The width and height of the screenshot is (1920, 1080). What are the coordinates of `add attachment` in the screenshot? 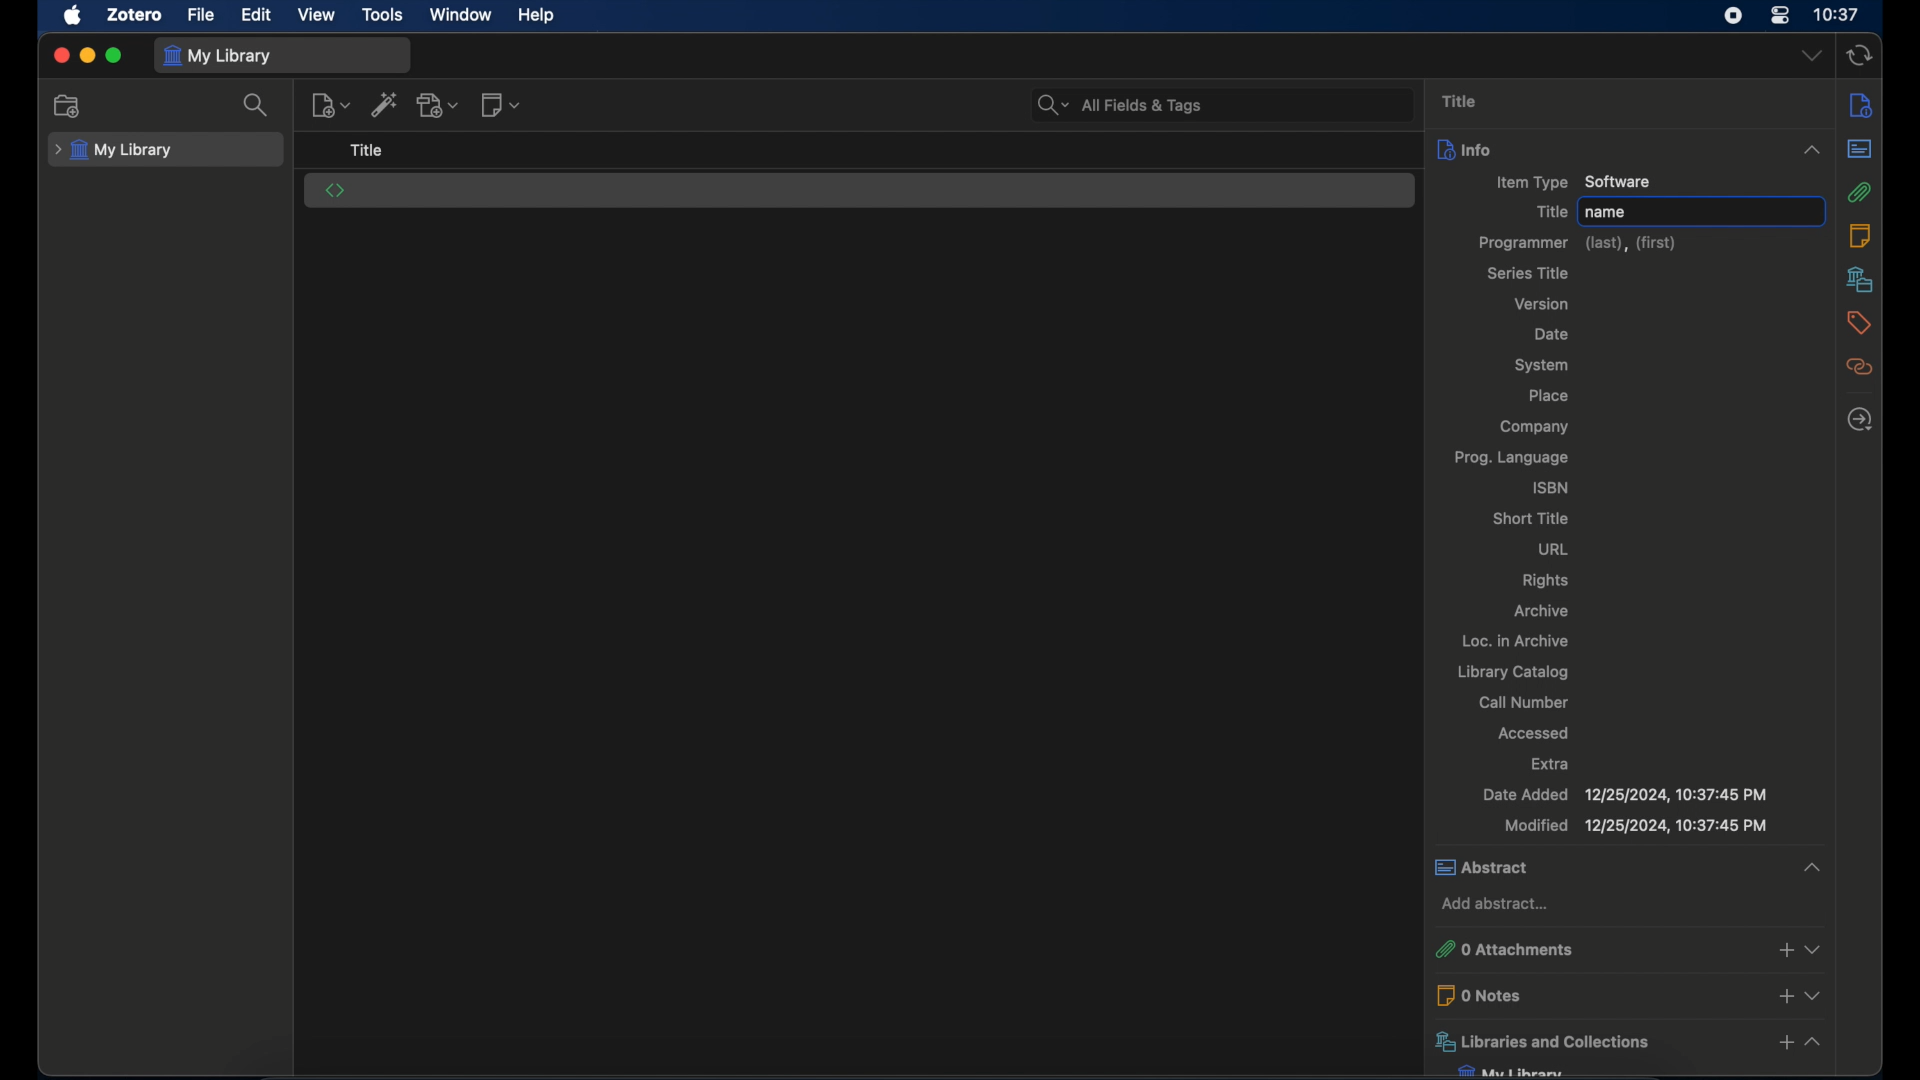 It's located at (438, 106).